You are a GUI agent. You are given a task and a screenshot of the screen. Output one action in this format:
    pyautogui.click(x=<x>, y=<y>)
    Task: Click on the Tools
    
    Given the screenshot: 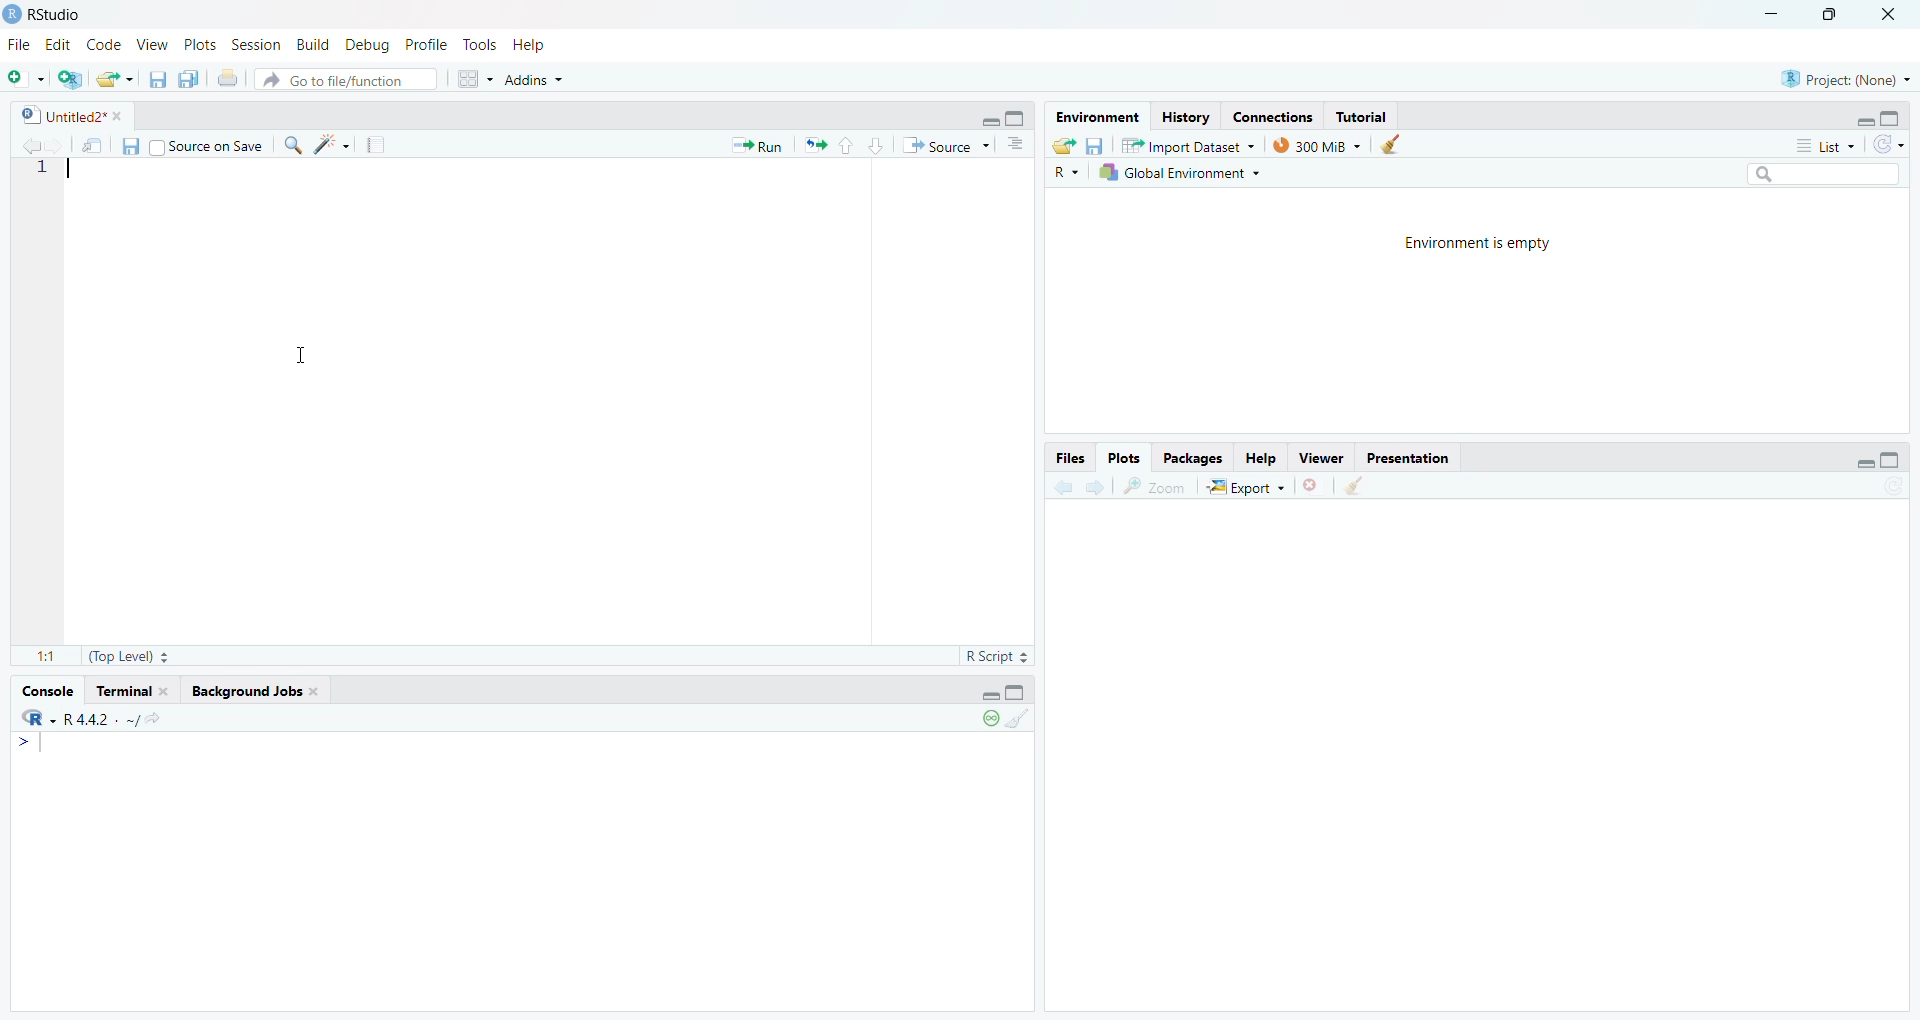 What is the action you would take?
    pyautogui.click(x=479, y=46)
    